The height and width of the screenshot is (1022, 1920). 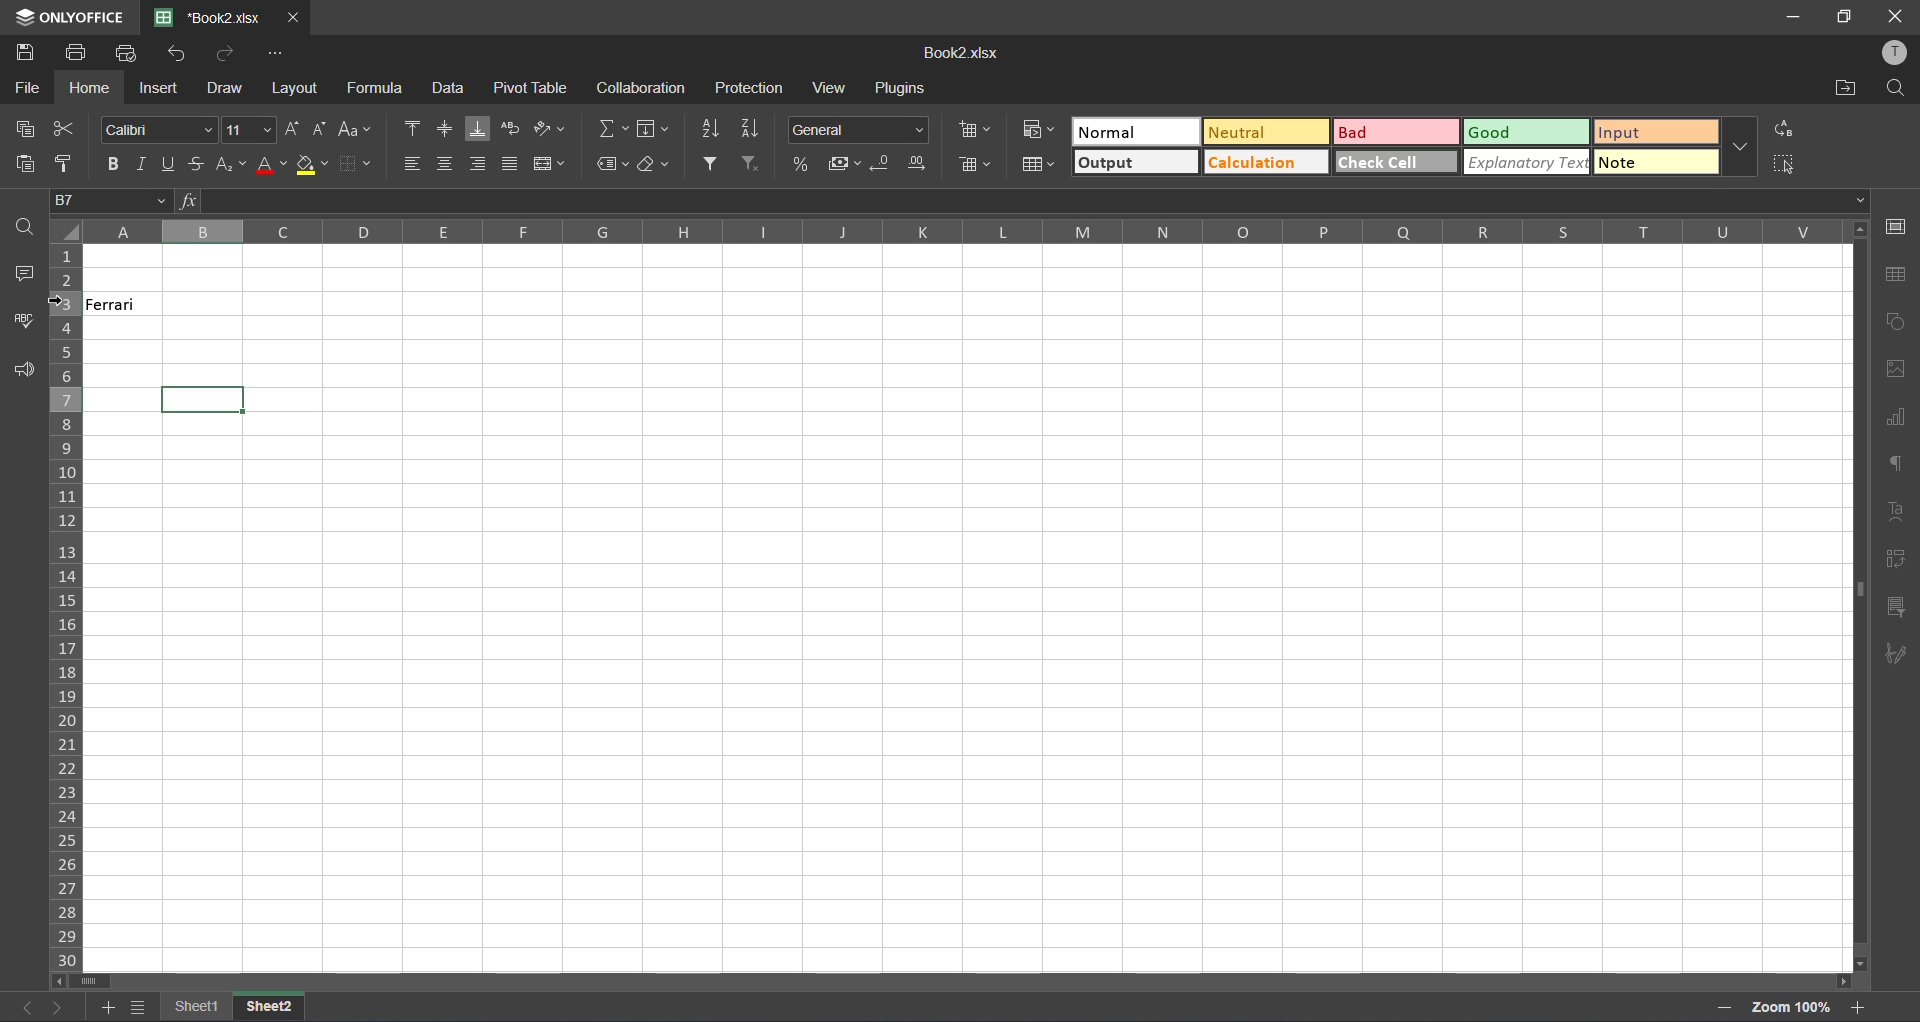 I want to click on quick print, so click(x=130, y=55).